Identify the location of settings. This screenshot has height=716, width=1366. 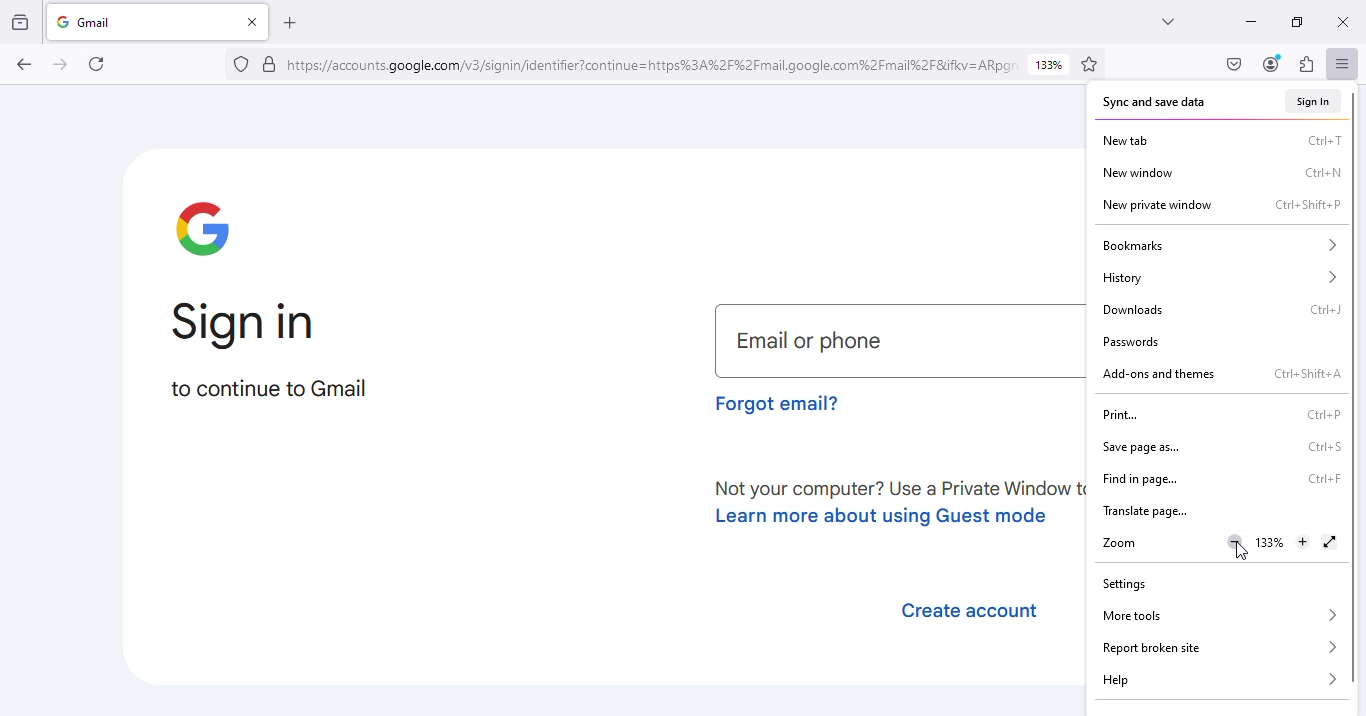
(1124, 585).